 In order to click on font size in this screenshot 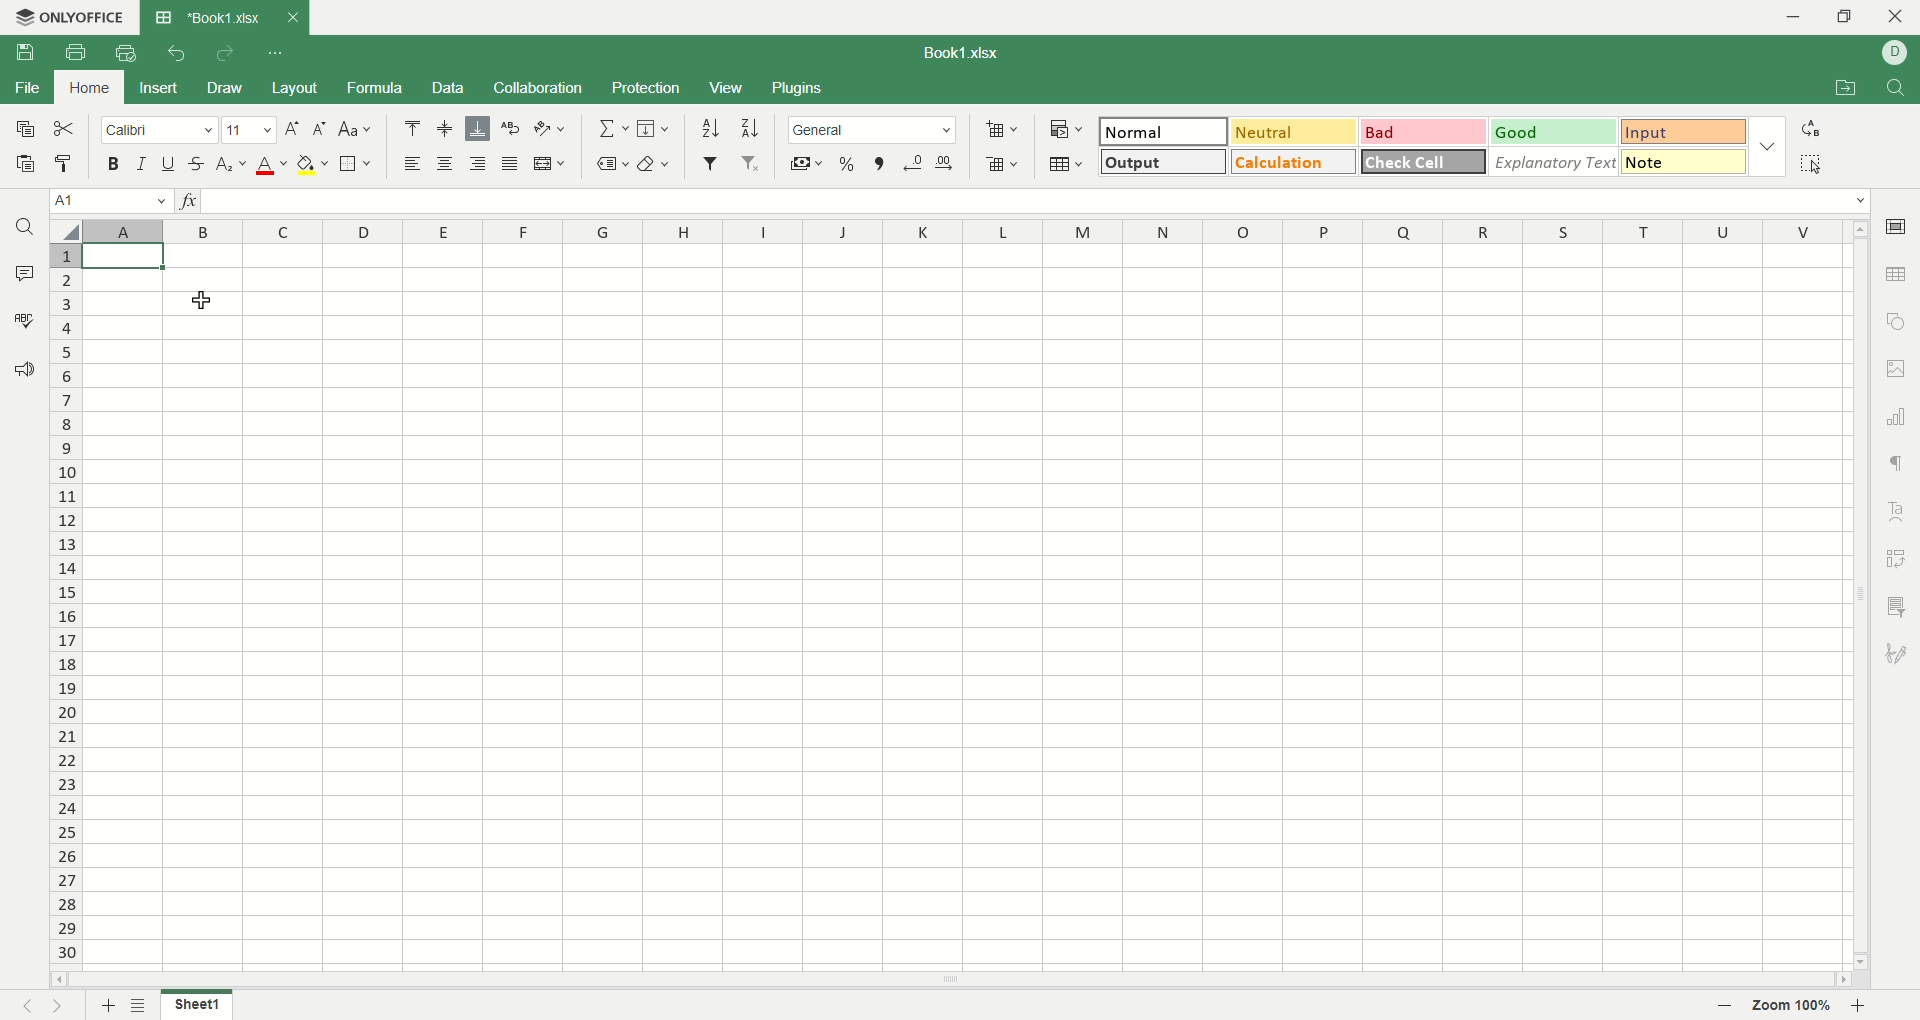, I will do `click(251, 129)`.